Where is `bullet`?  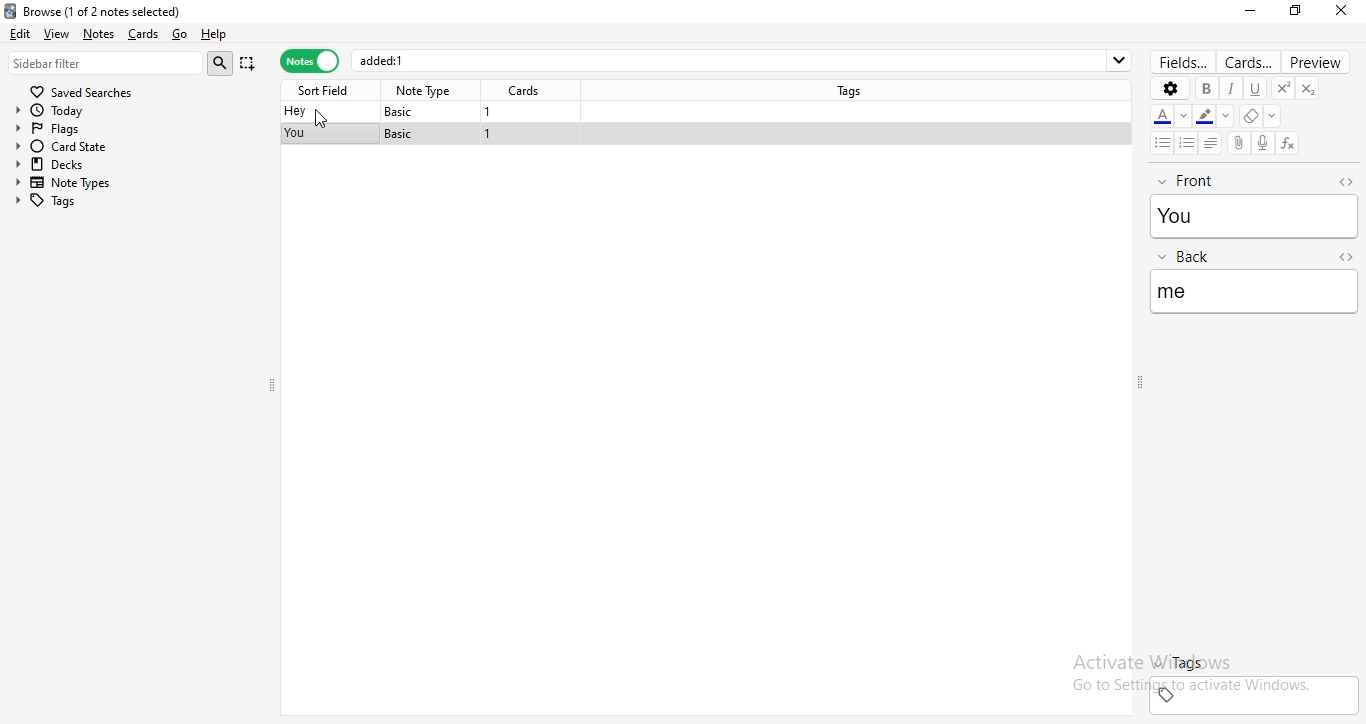
bullet is located at coordinates (1186, 143).